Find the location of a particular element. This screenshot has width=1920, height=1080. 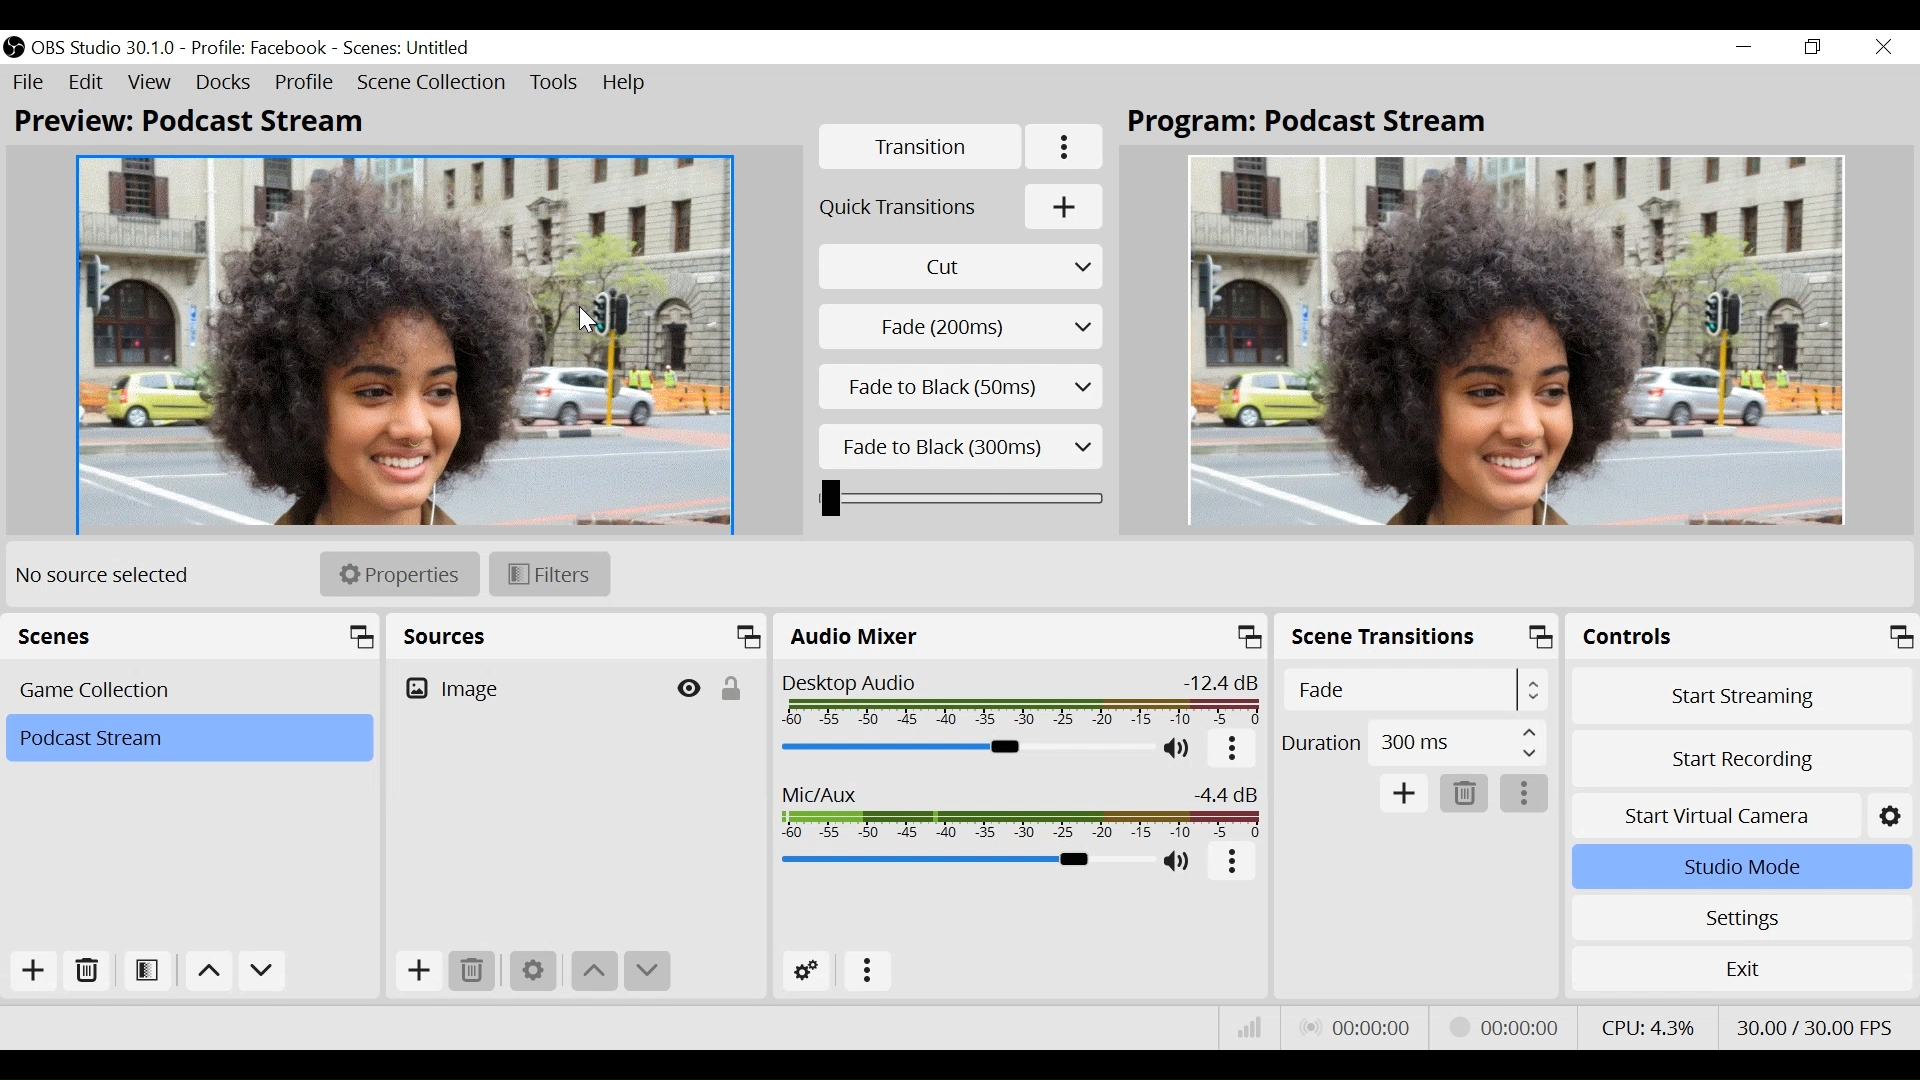

Remove is located at coordinates (85, 971).